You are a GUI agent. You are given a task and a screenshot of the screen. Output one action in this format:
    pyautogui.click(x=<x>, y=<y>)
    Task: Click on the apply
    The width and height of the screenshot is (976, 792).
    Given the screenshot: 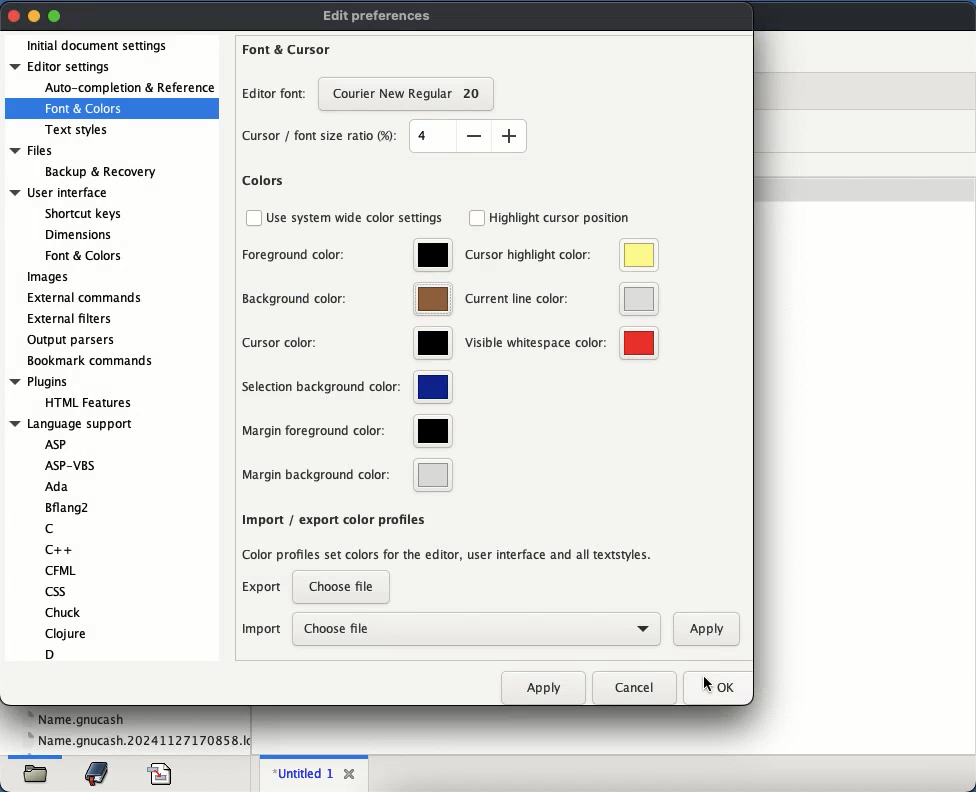 What is the action you would take?
    pyautogui.click(x=546, y=686)
    